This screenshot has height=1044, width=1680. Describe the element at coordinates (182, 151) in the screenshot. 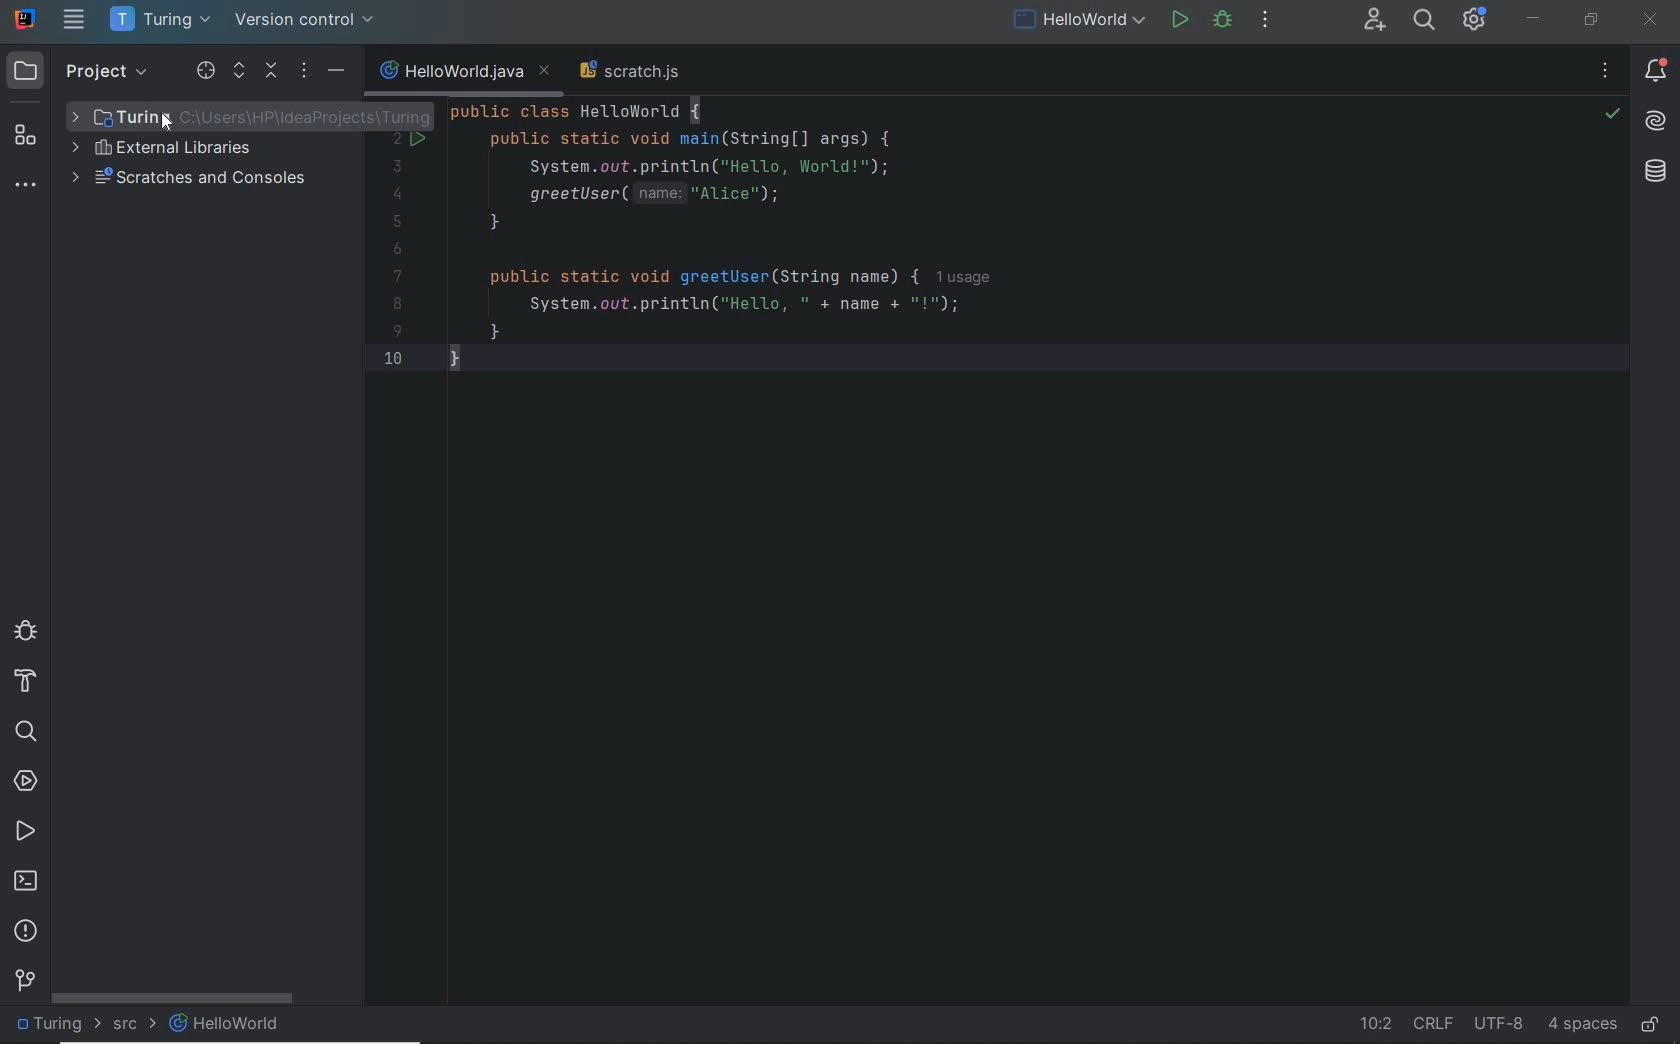

I see `external libraries` at that location.